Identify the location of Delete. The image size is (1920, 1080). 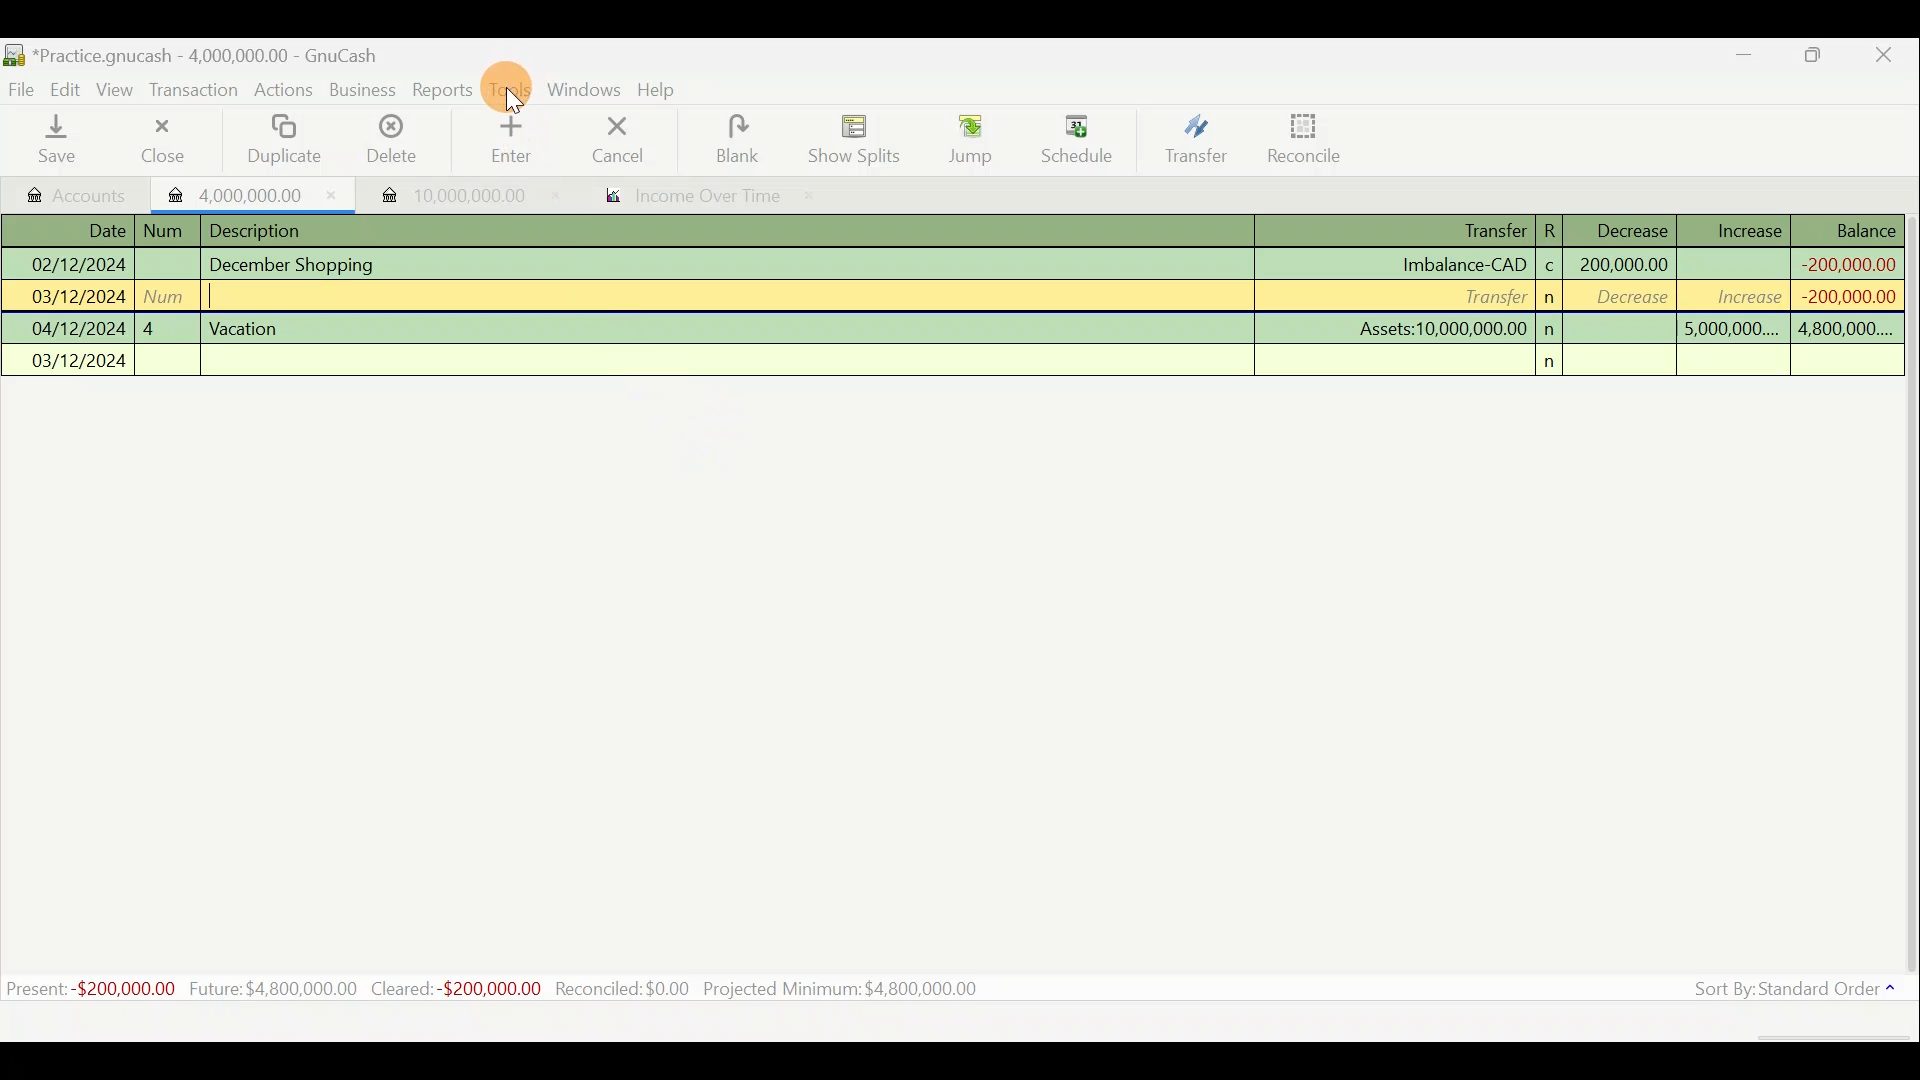
(393, 140).